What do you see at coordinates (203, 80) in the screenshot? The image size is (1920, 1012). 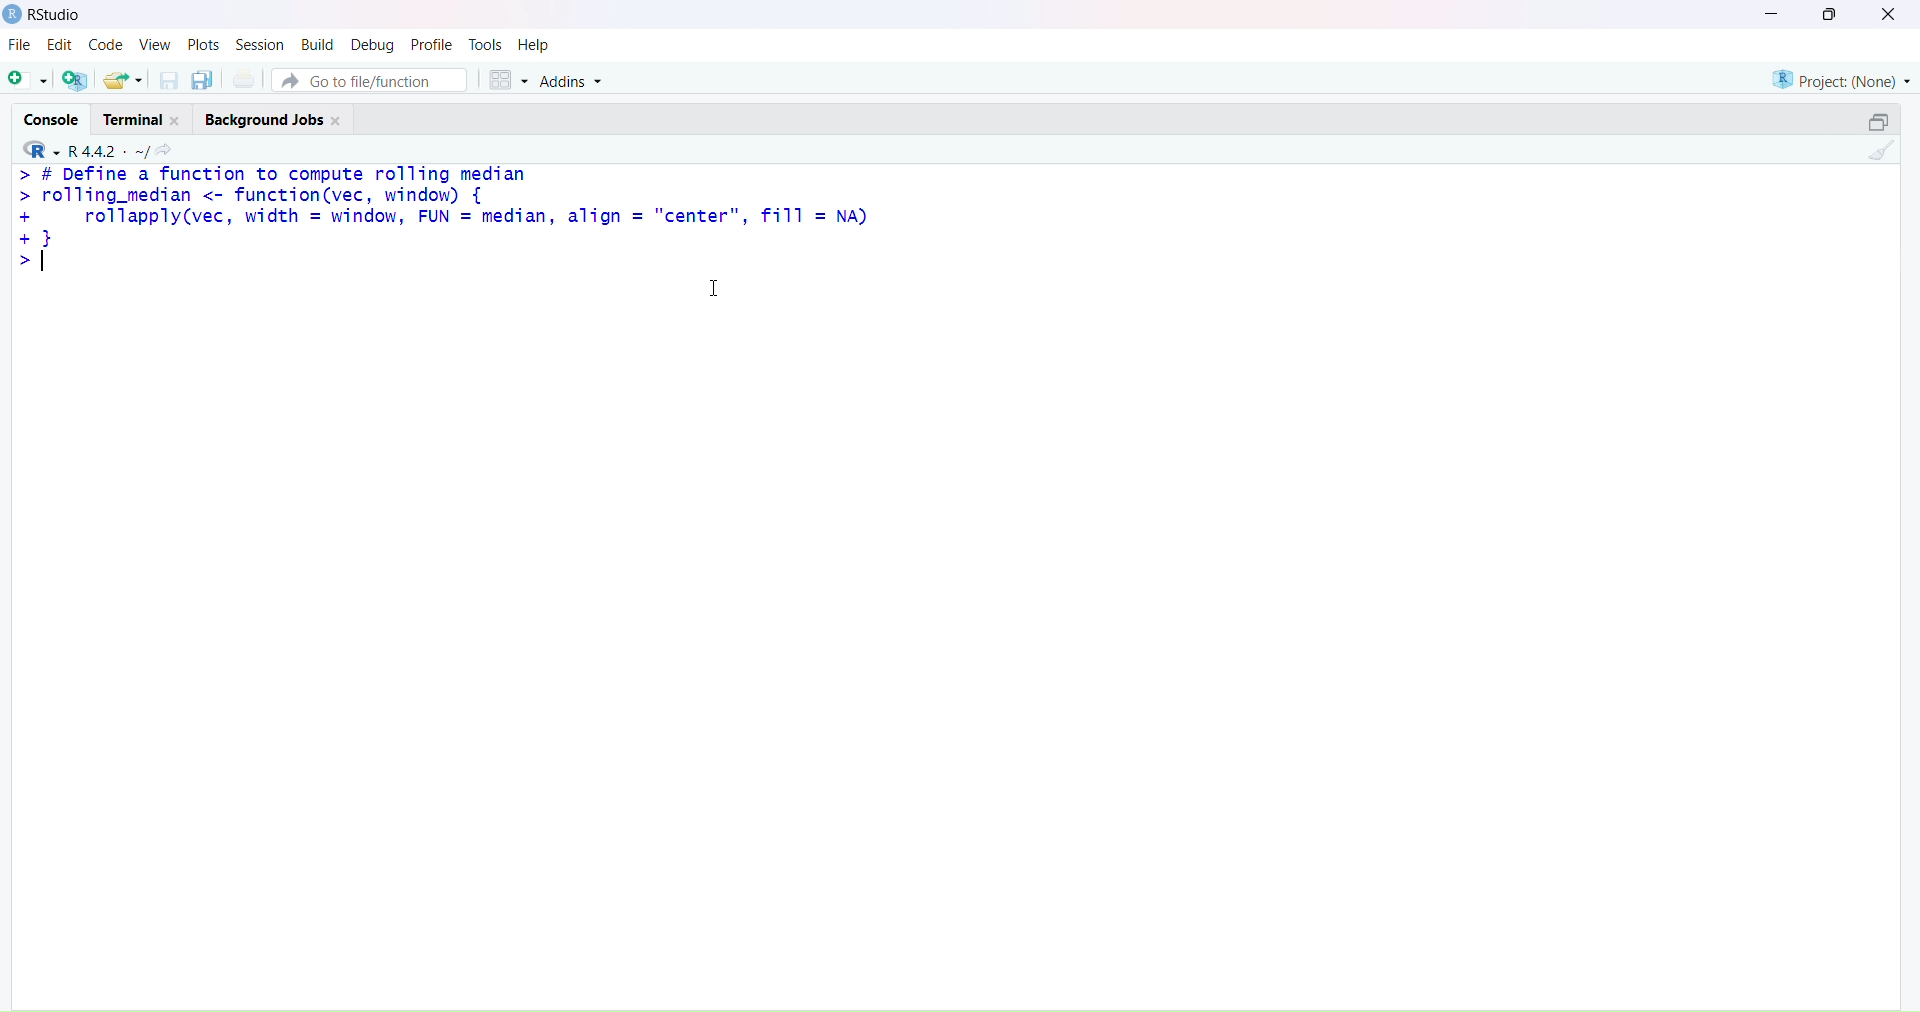 I see `copy` at bounding box center [203, 80].